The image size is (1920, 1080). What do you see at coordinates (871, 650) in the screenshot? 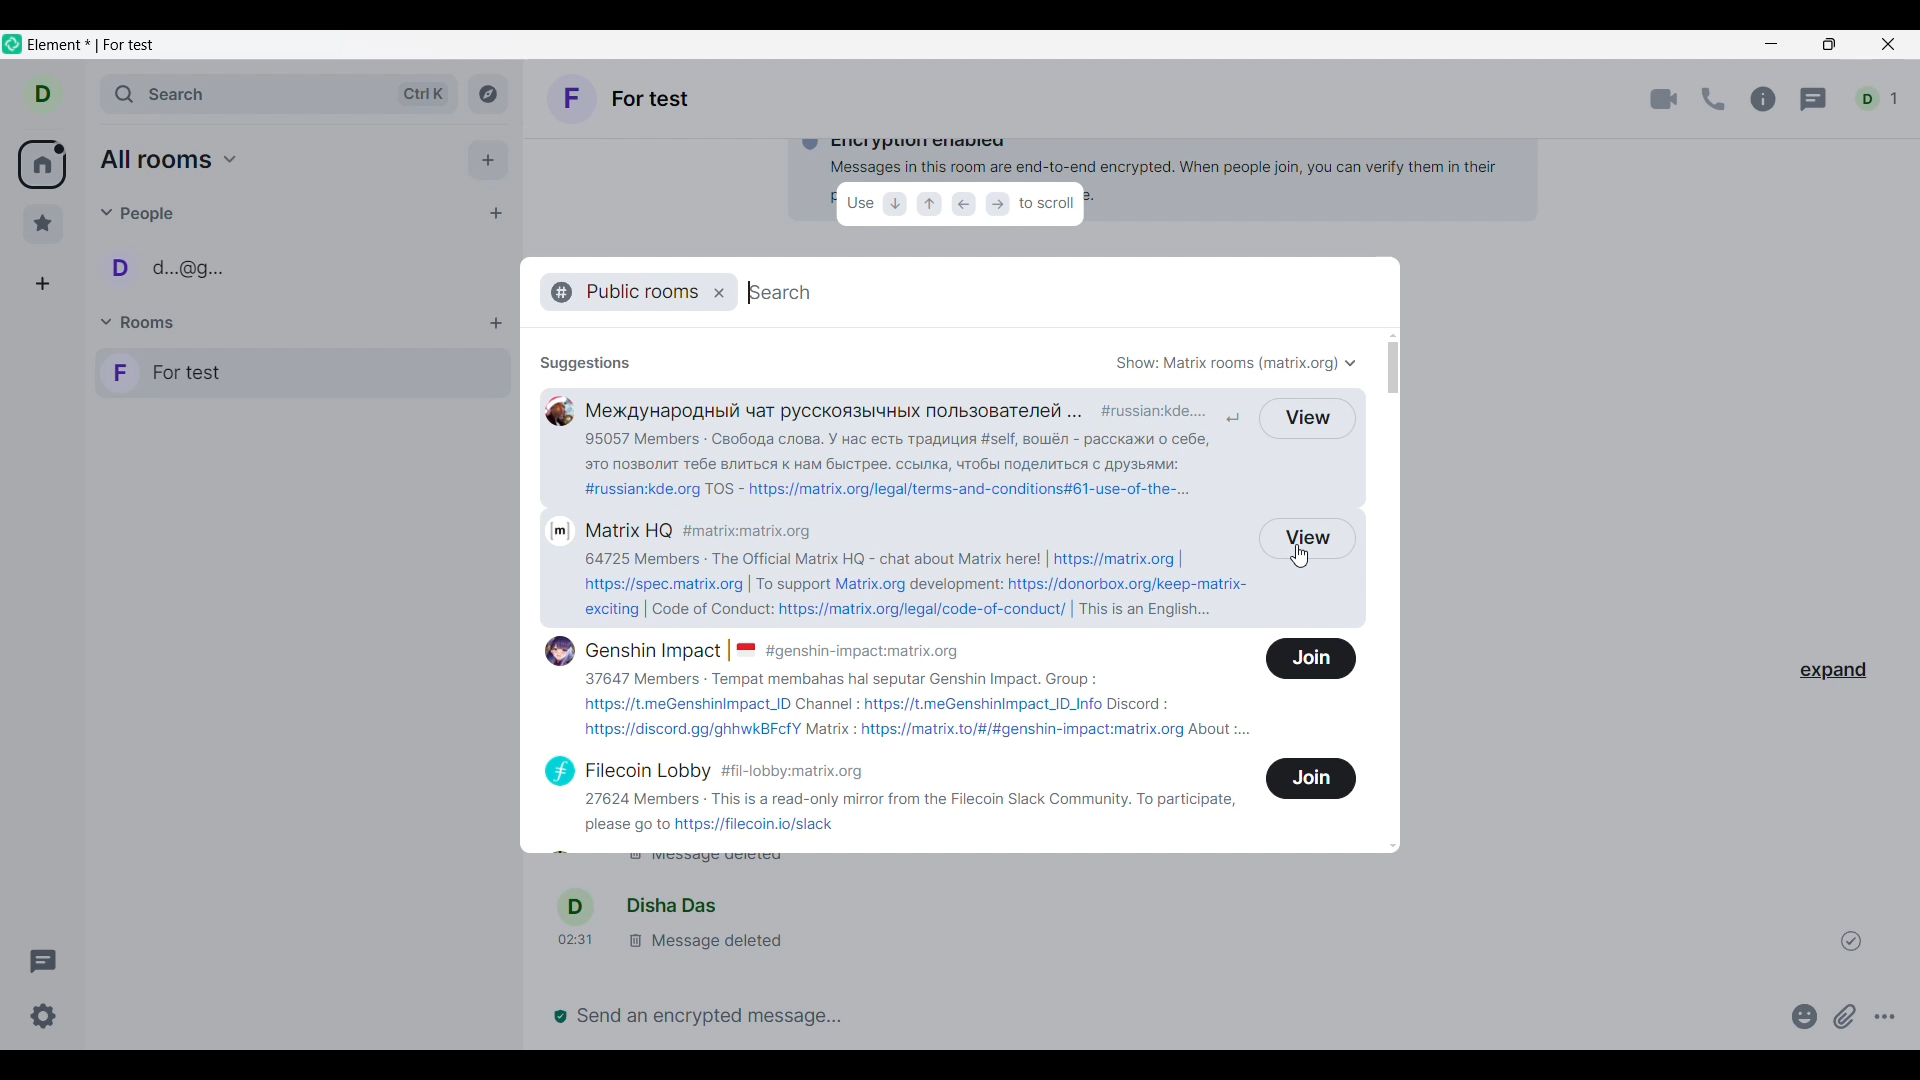
I see `#genshin-impact:matrix.org` at bounding box center [871, 650].